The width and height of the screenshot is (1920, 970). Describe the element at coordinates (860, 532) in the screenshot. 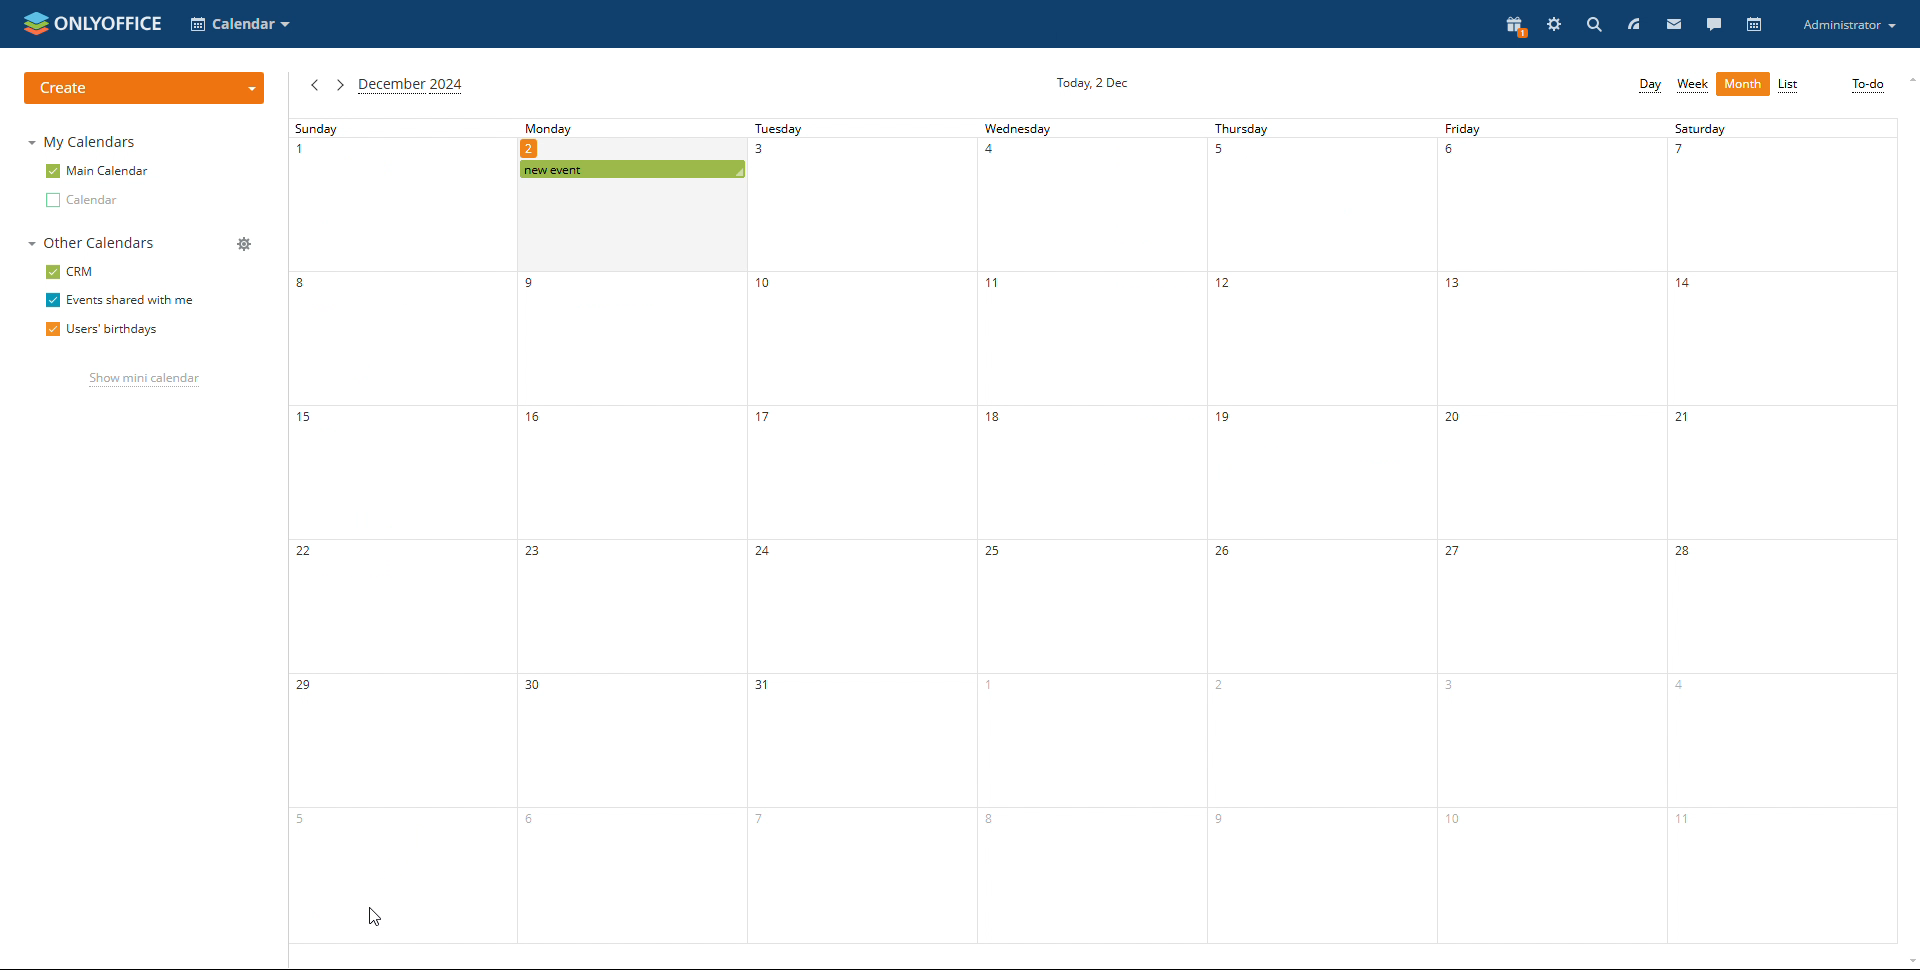

I see `tuesday` at that location.